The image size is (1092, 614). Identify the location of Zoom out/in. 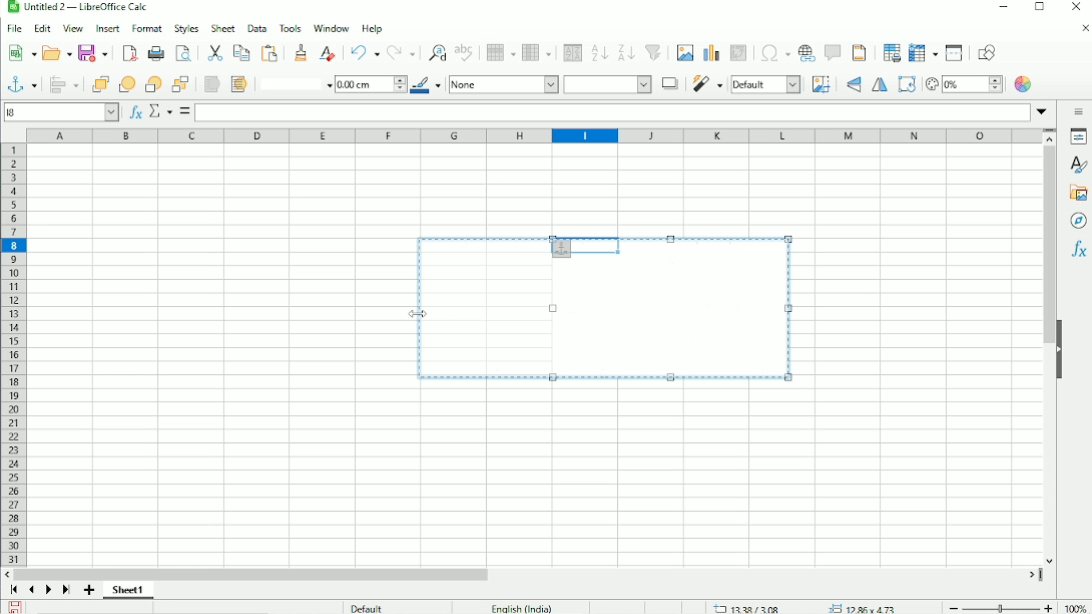
(997, 606).